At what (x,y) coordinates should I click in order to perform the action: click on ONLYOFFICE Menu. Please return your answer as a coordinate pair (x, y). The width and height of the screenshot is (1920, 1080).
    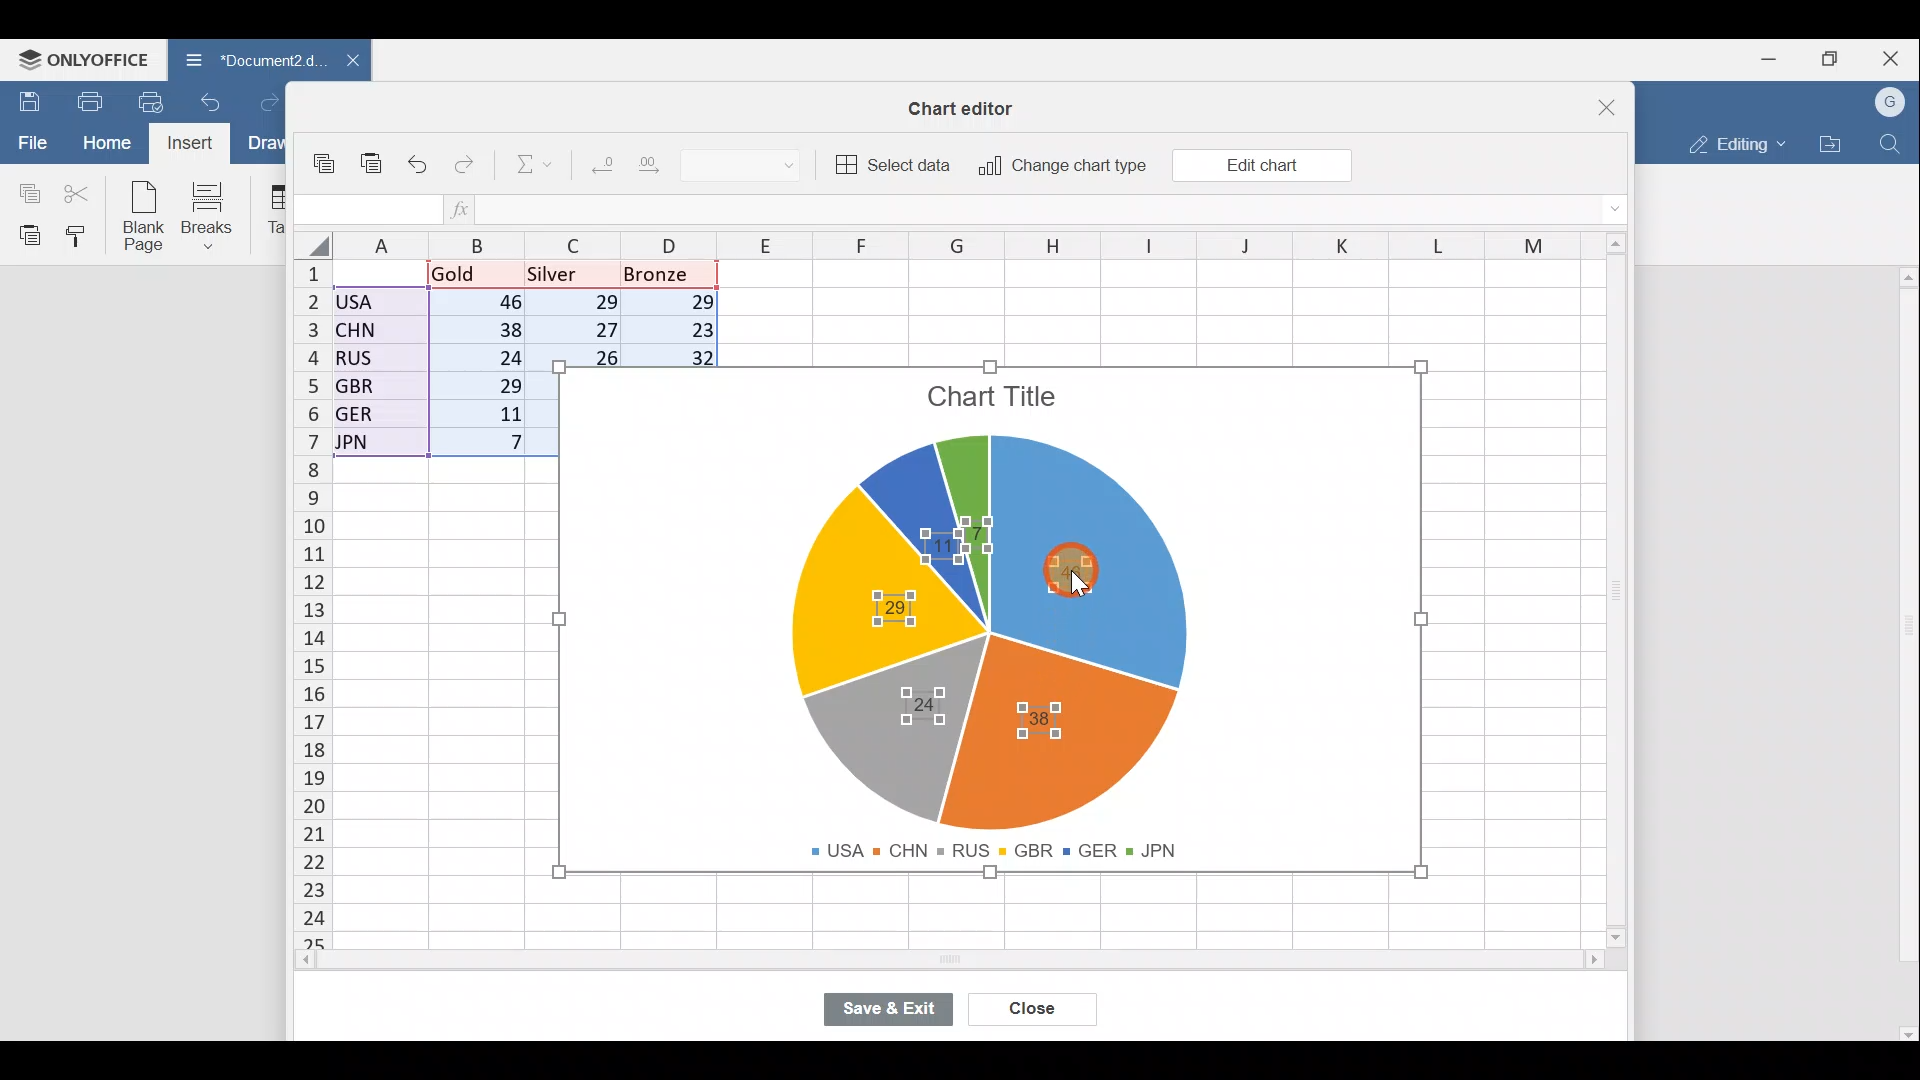
    Looking at the image, I should click on (80, 59).